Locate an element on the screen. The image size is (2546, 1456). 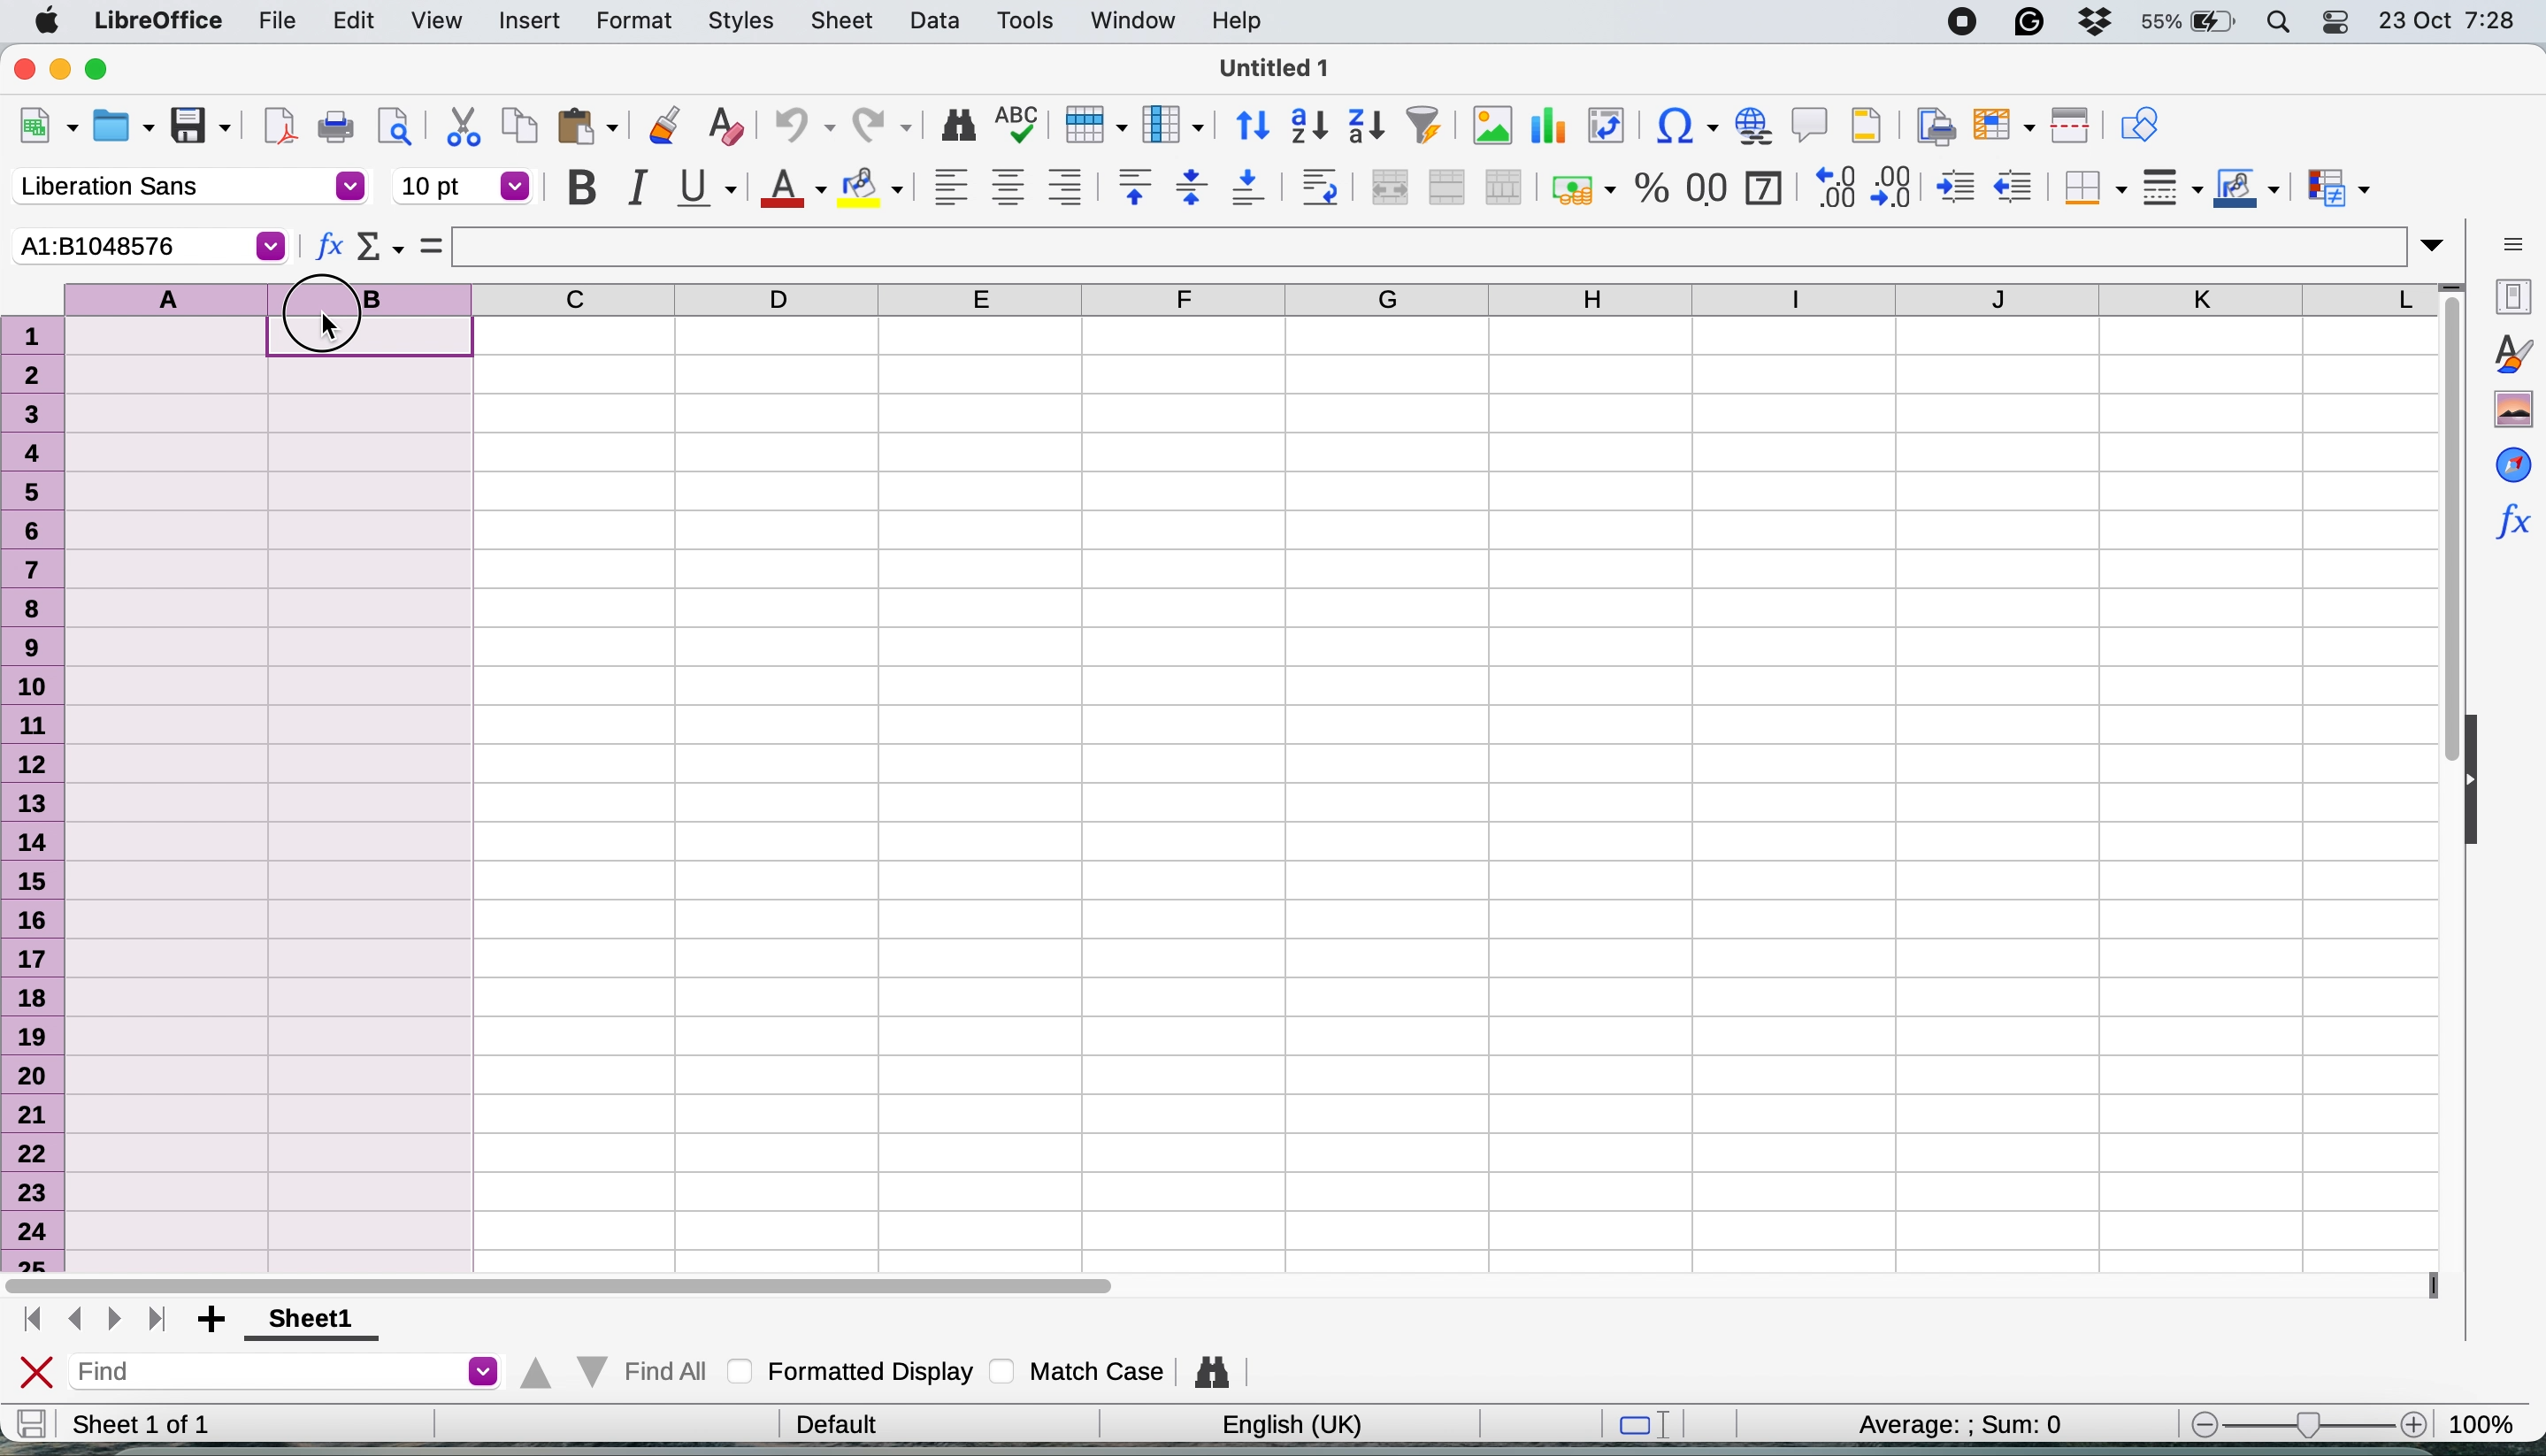
format as date is located at coordinates (1763, 187).